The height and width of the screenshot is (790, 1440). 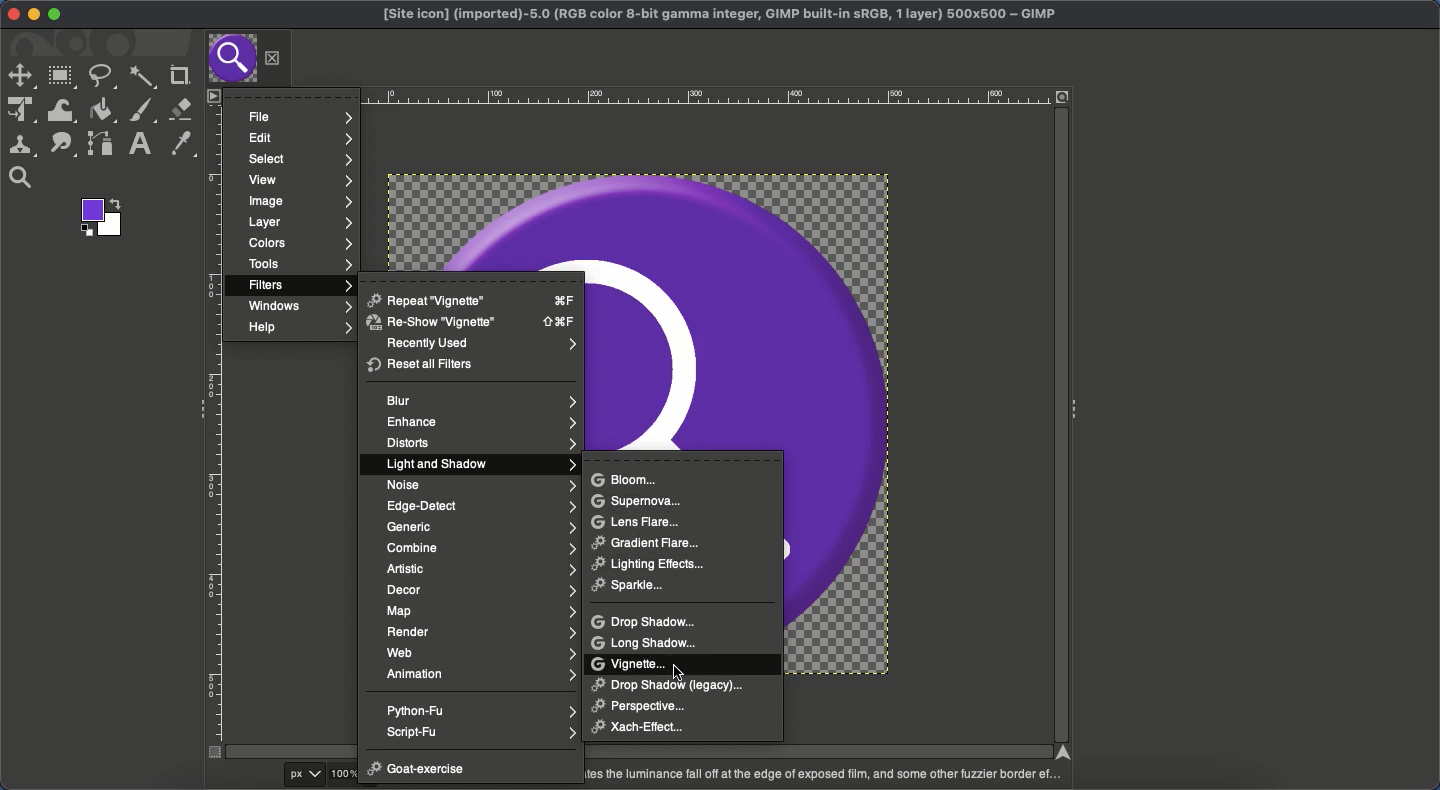 I want to click on px, so click(x=308, y=775).